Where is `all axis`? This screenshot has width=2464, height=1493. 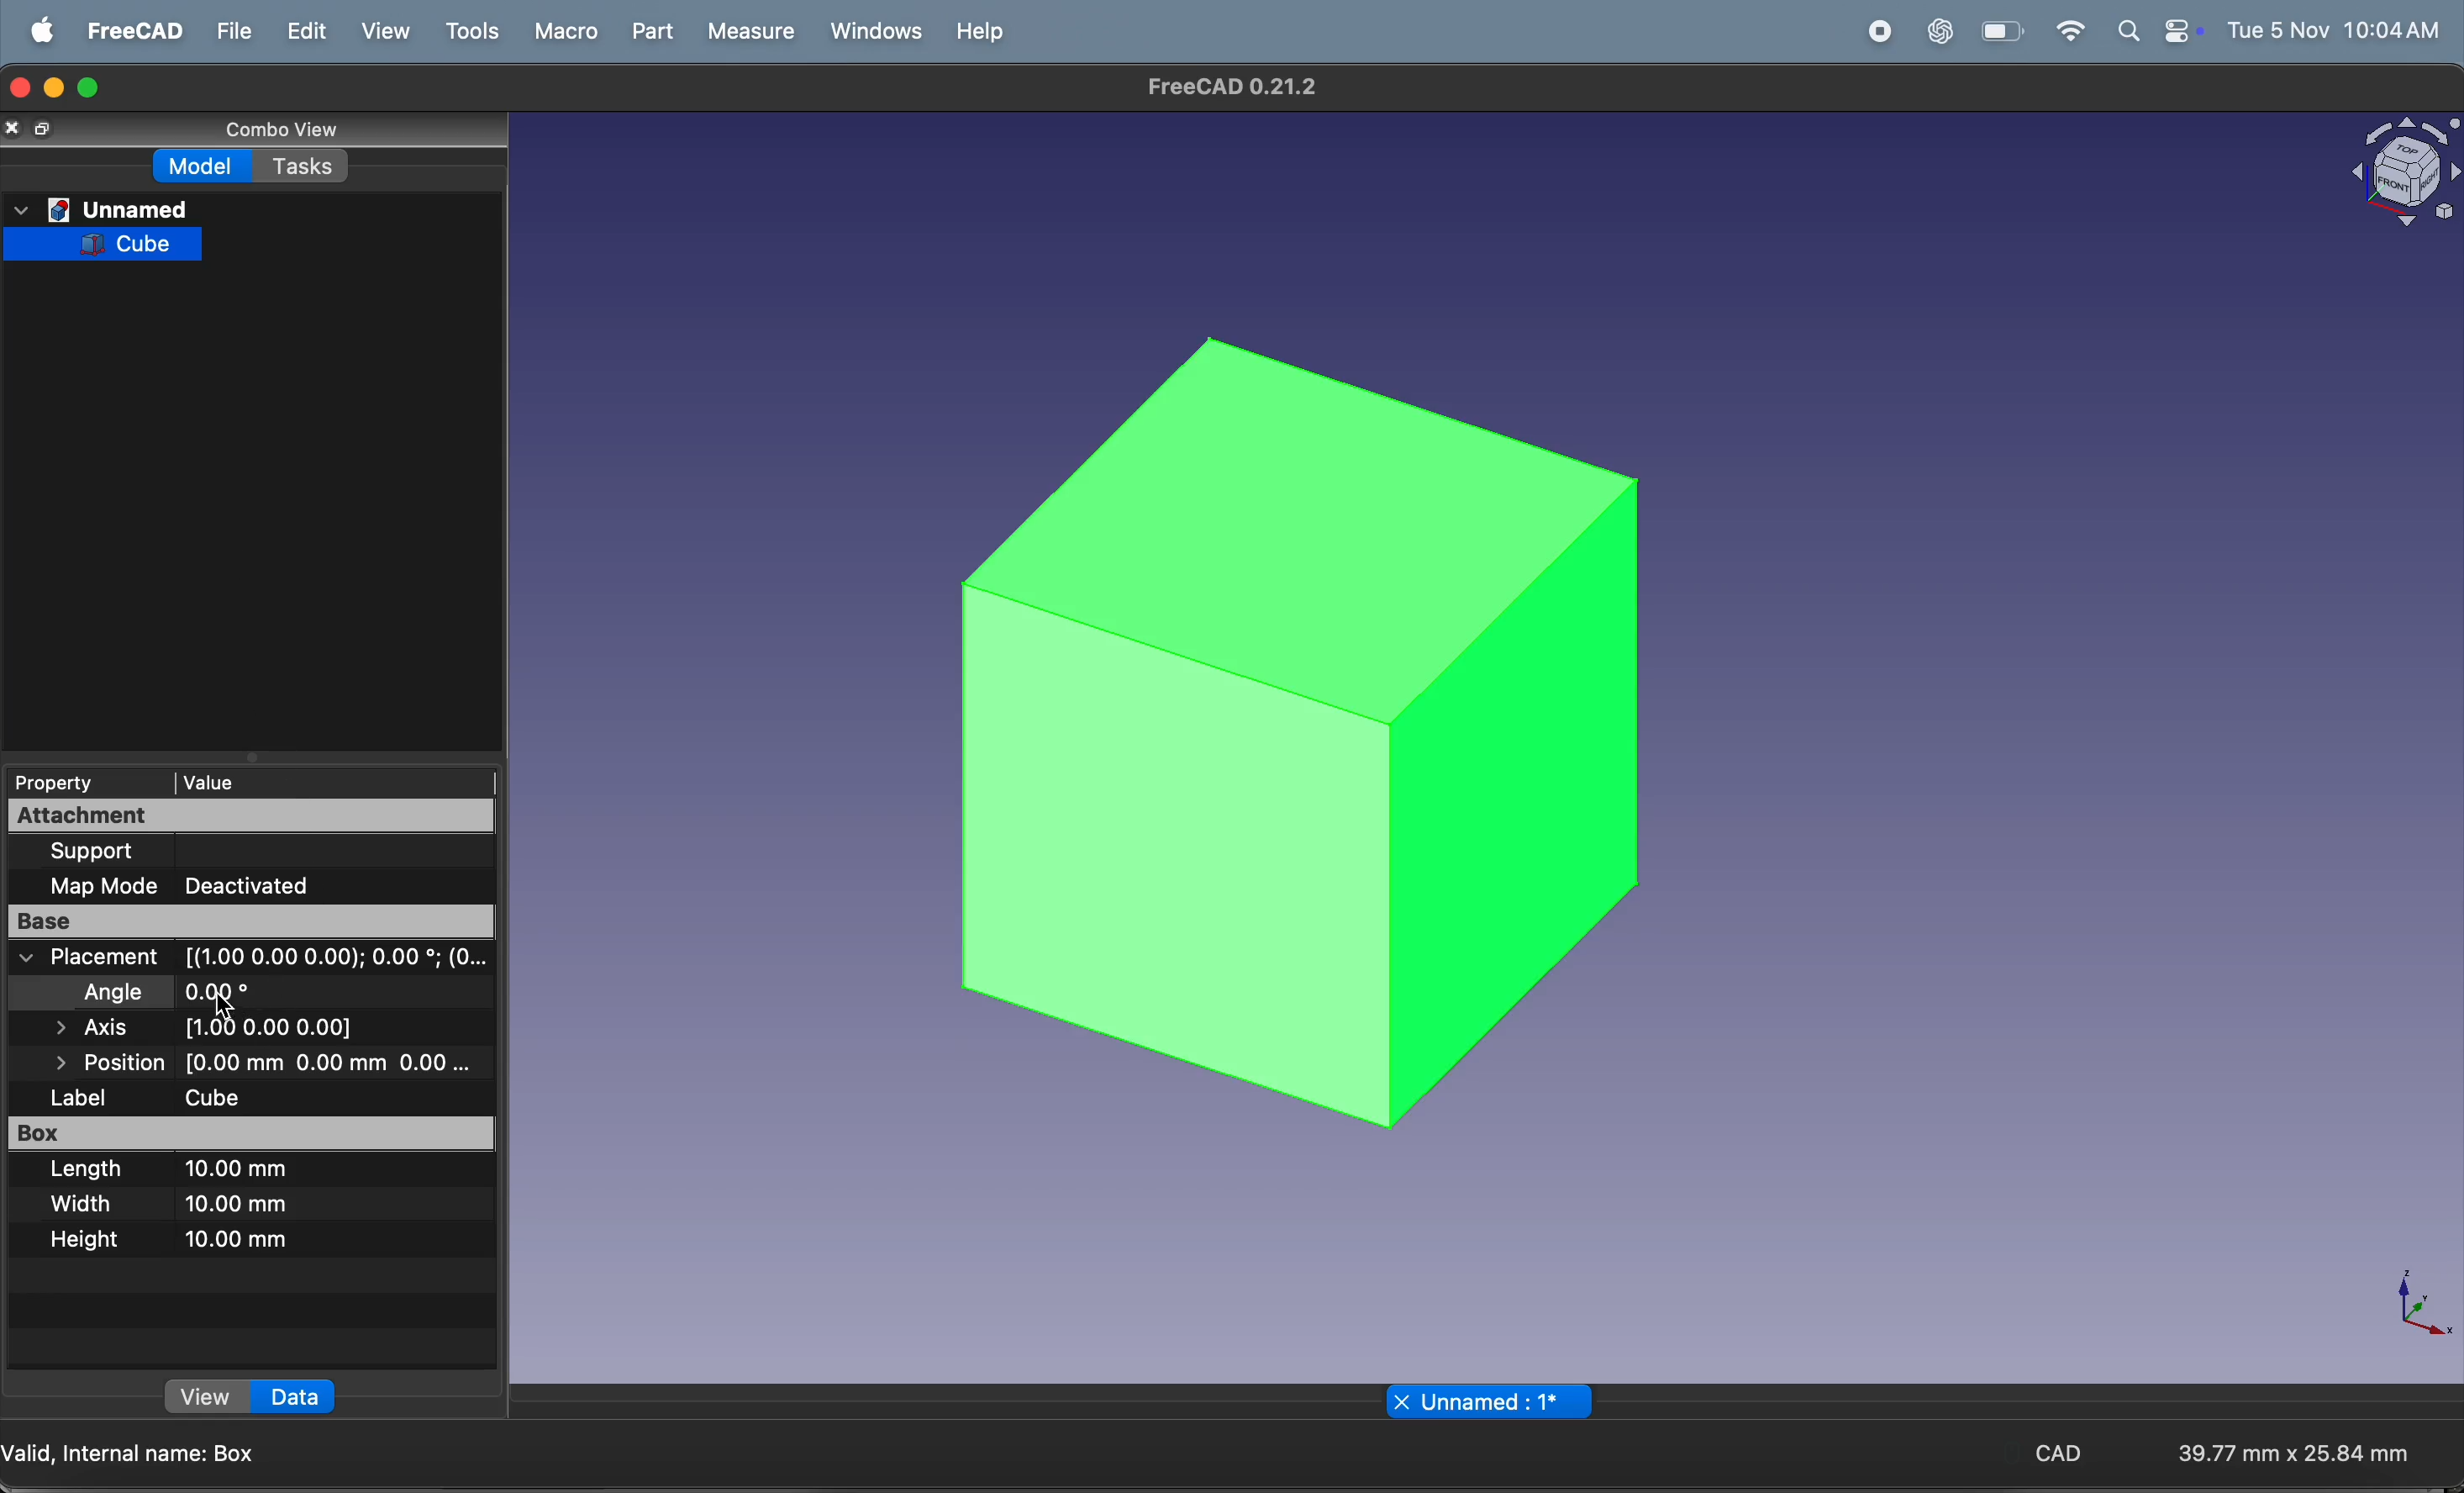 all axis is located at coordinates (335, 1028).